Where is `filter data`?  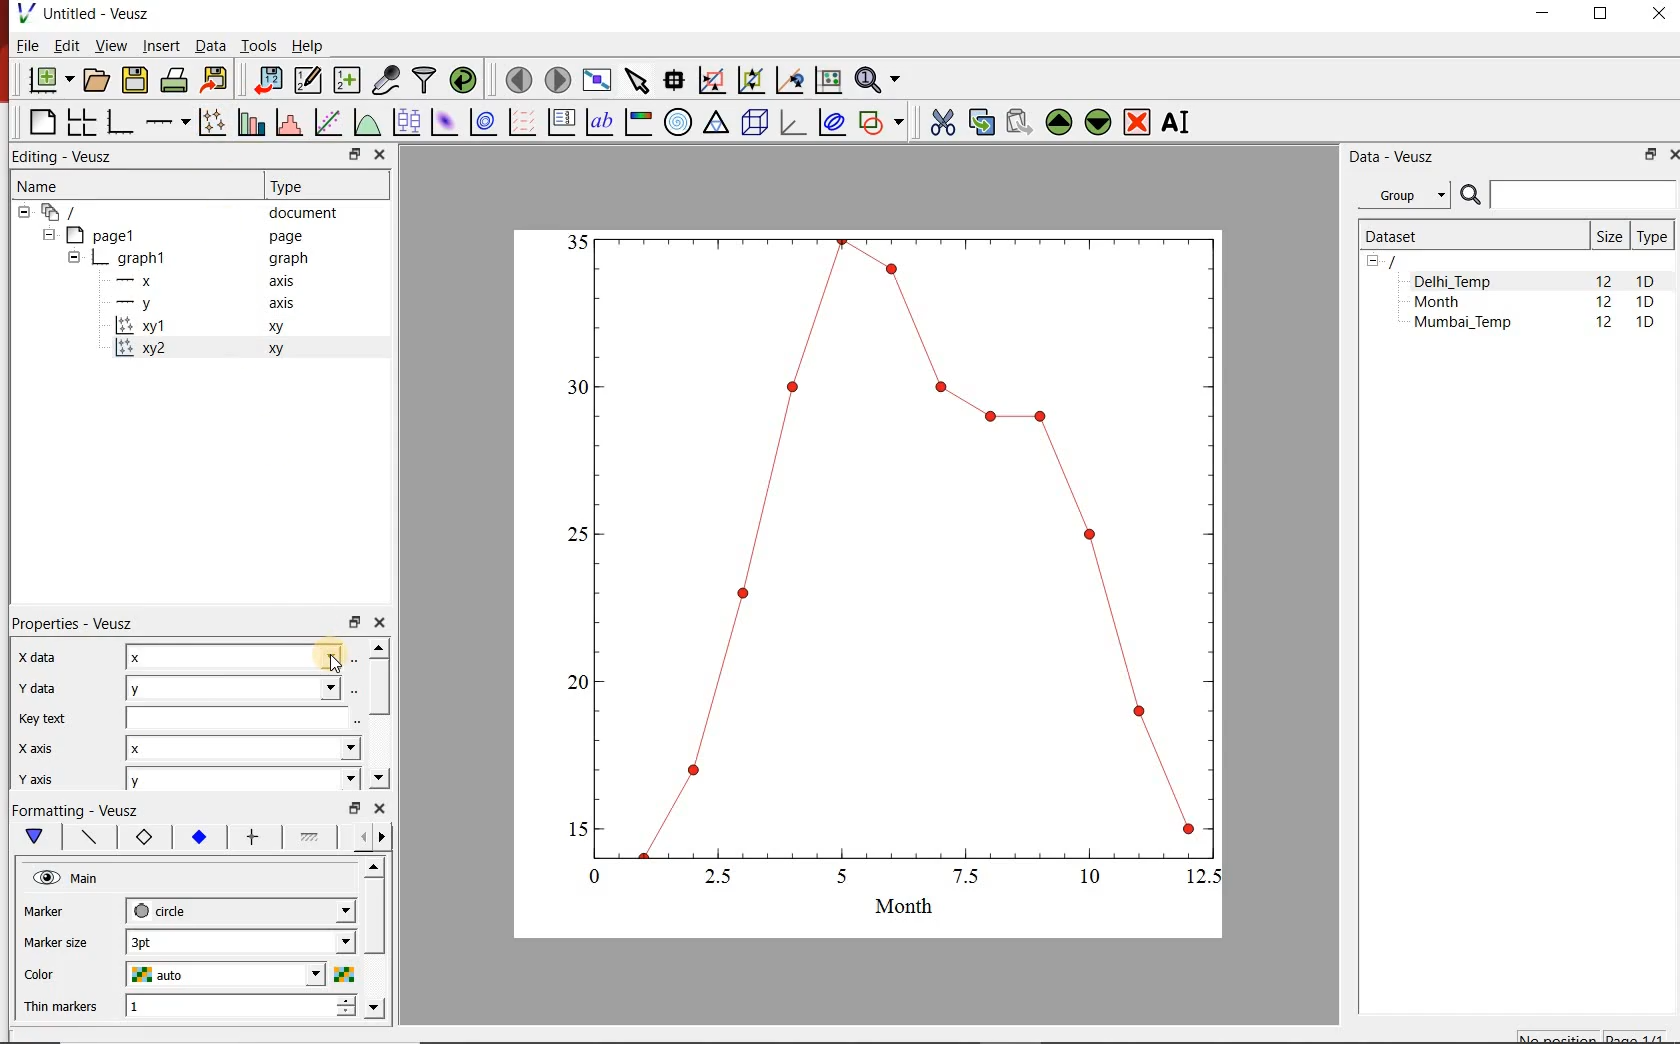 filter data is located at coordinates (425, 80).